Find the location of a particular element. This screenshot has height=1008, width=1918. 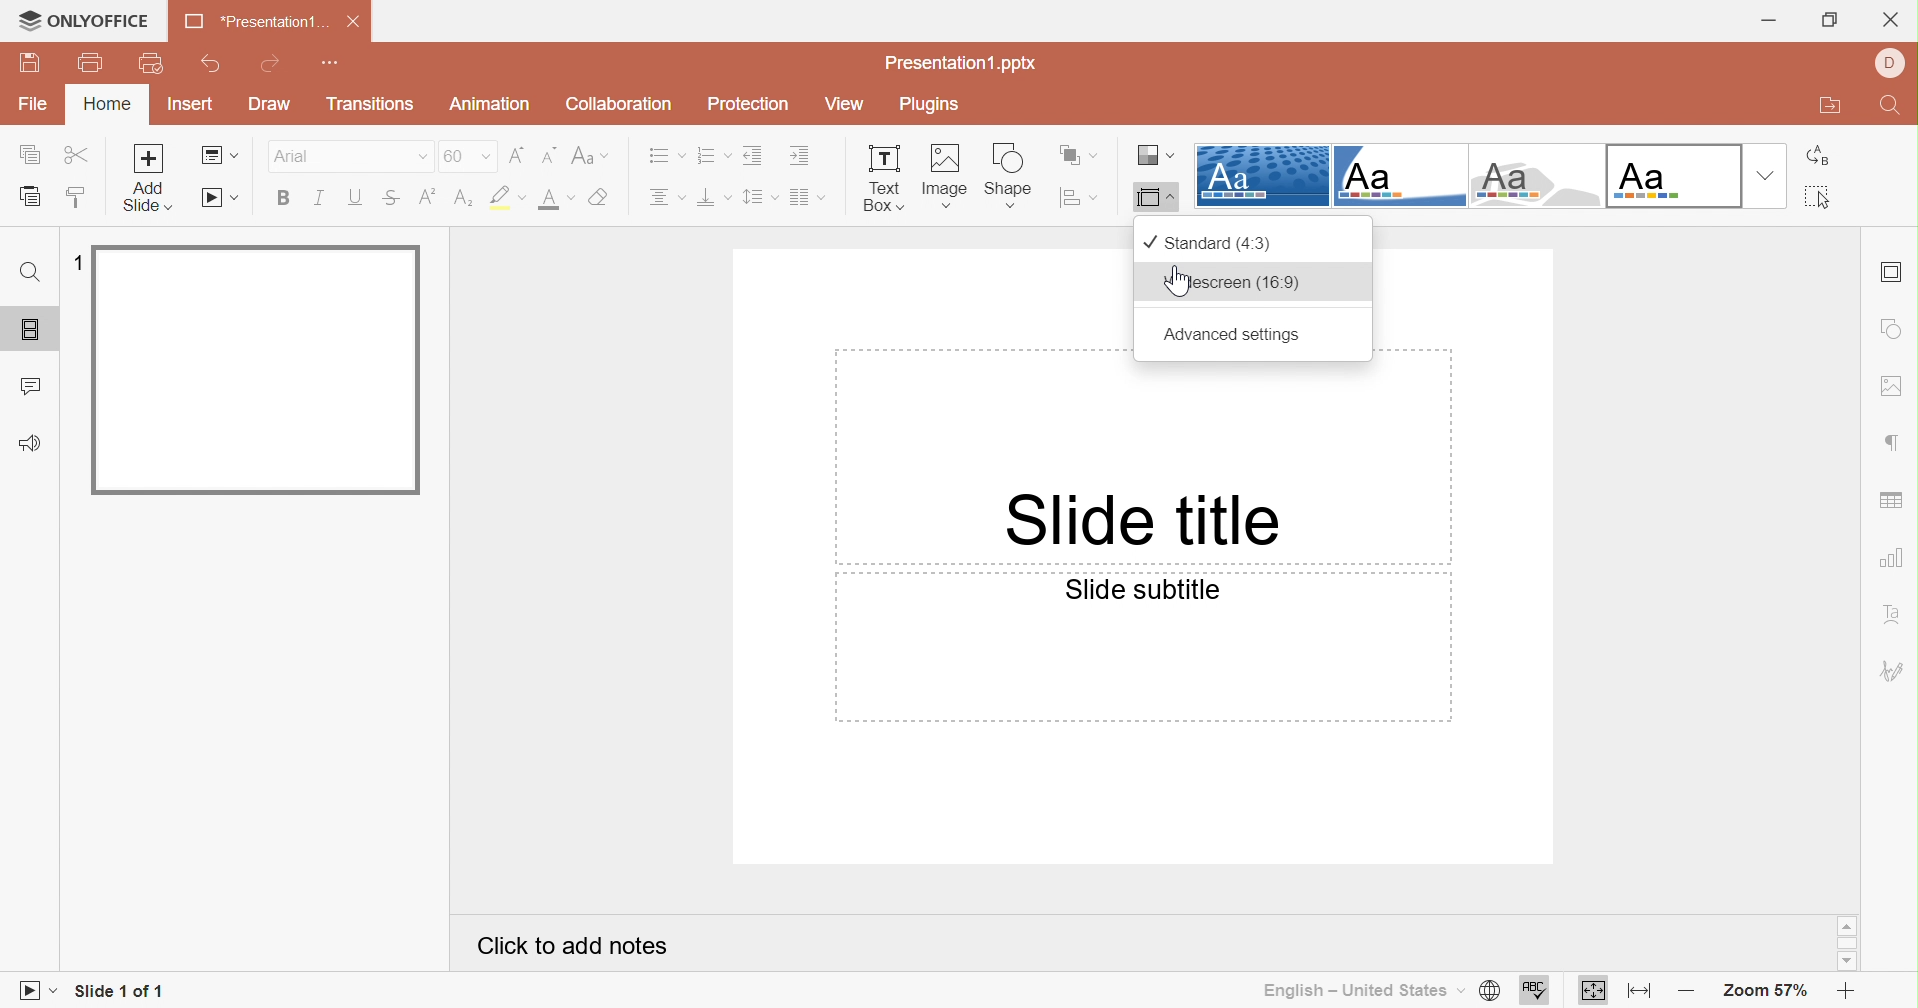

Table settings is located at coordinates (1892, 502).